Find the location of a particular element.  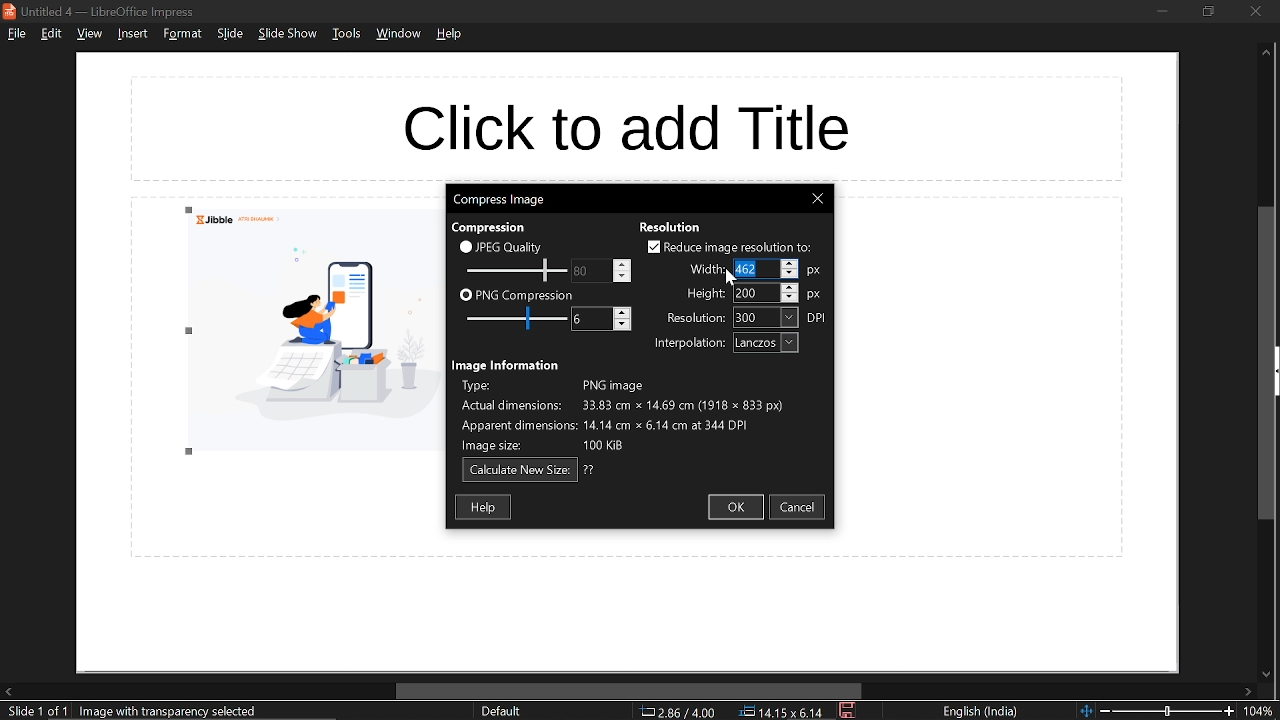

cancel is located at coordinates (800, 507).